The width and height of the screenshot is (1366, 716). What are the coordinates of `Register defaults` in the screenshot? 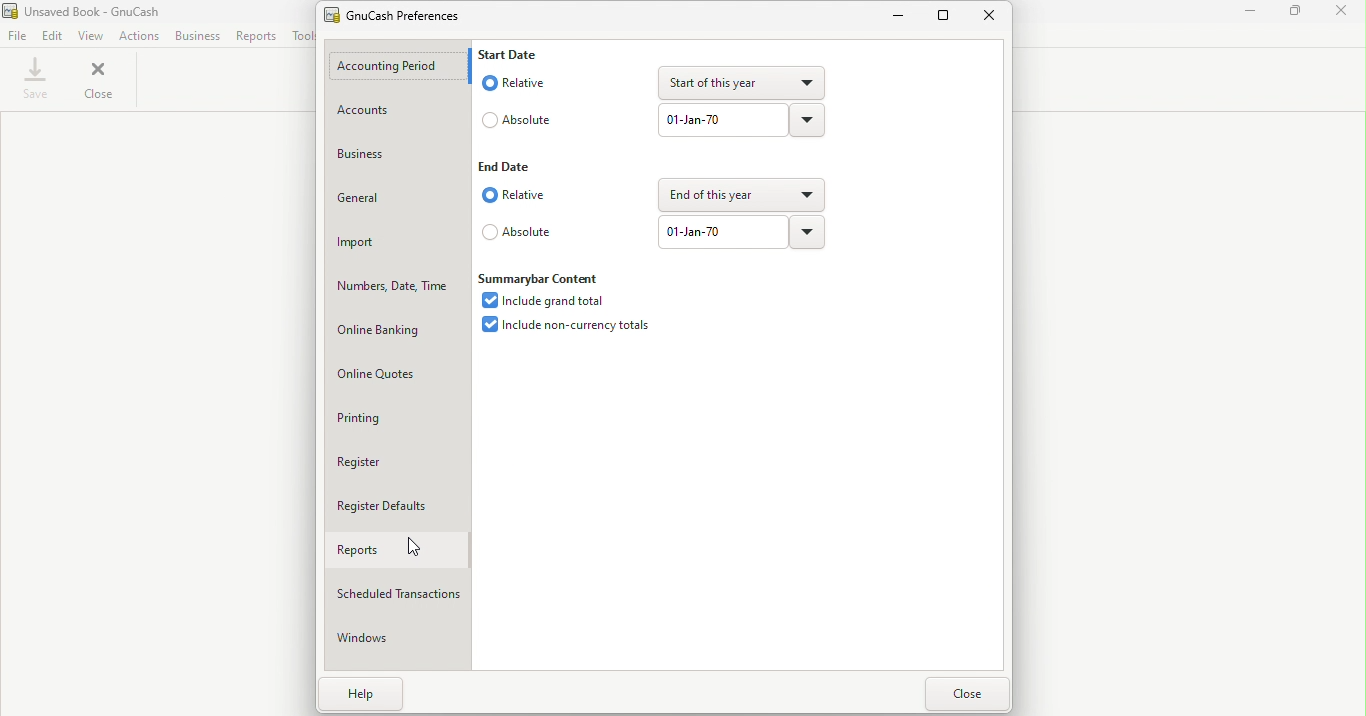 It's located at (395, 503).